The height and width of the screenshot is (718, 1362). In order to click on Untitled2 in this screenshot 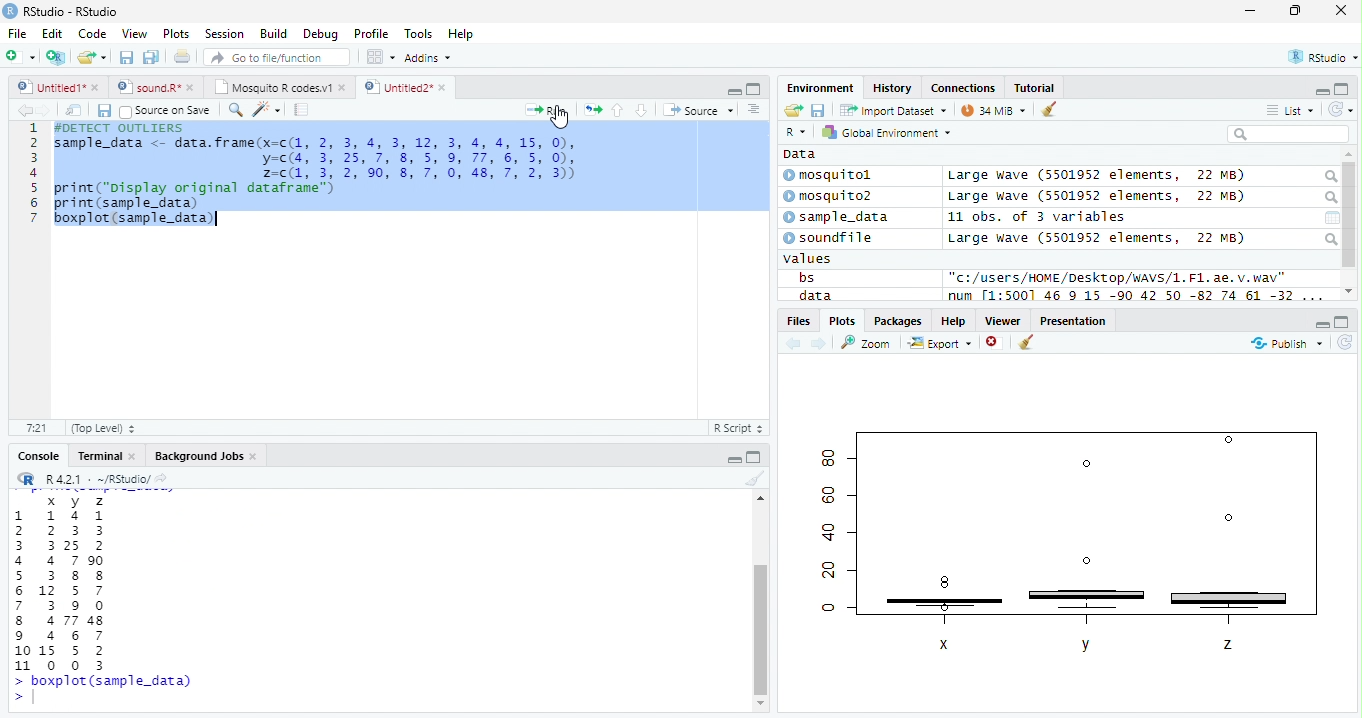, I will do `click(405, 88)`.